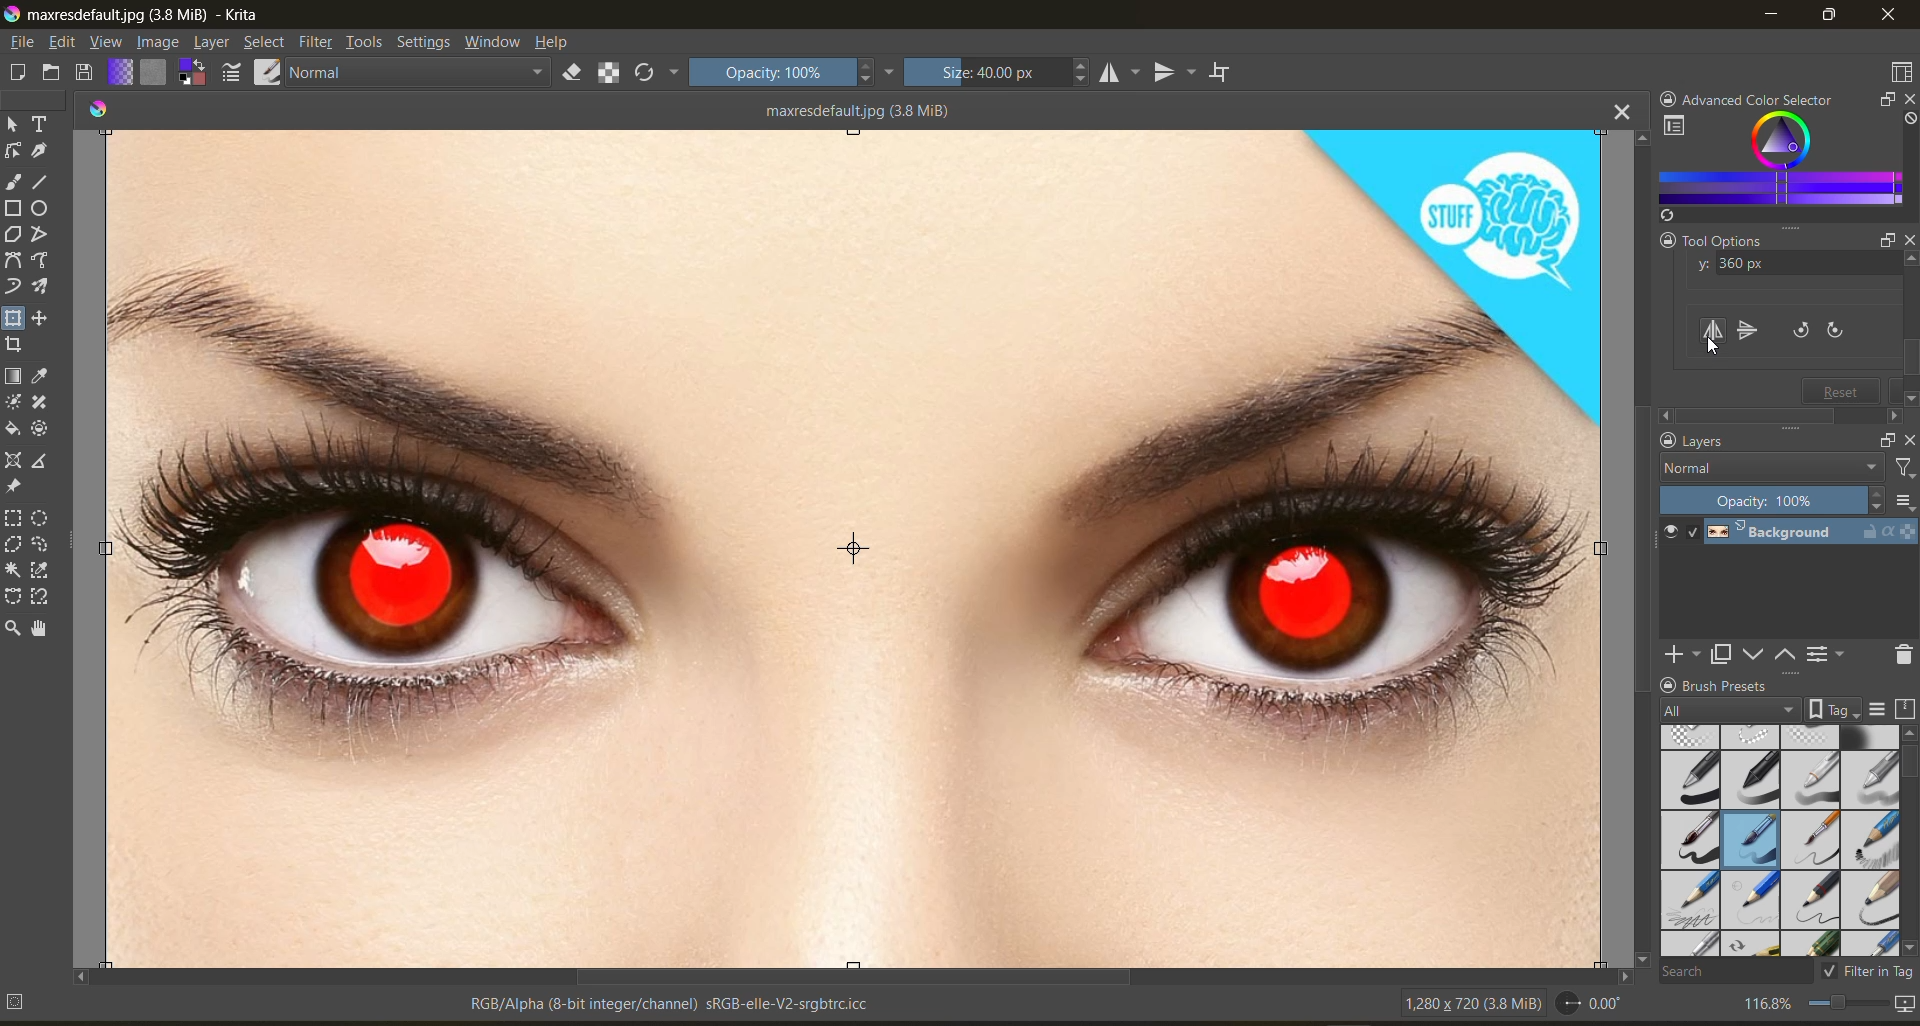 This screenshot has width=1920, height=1026. I want to click on tool, so click(13, 151).